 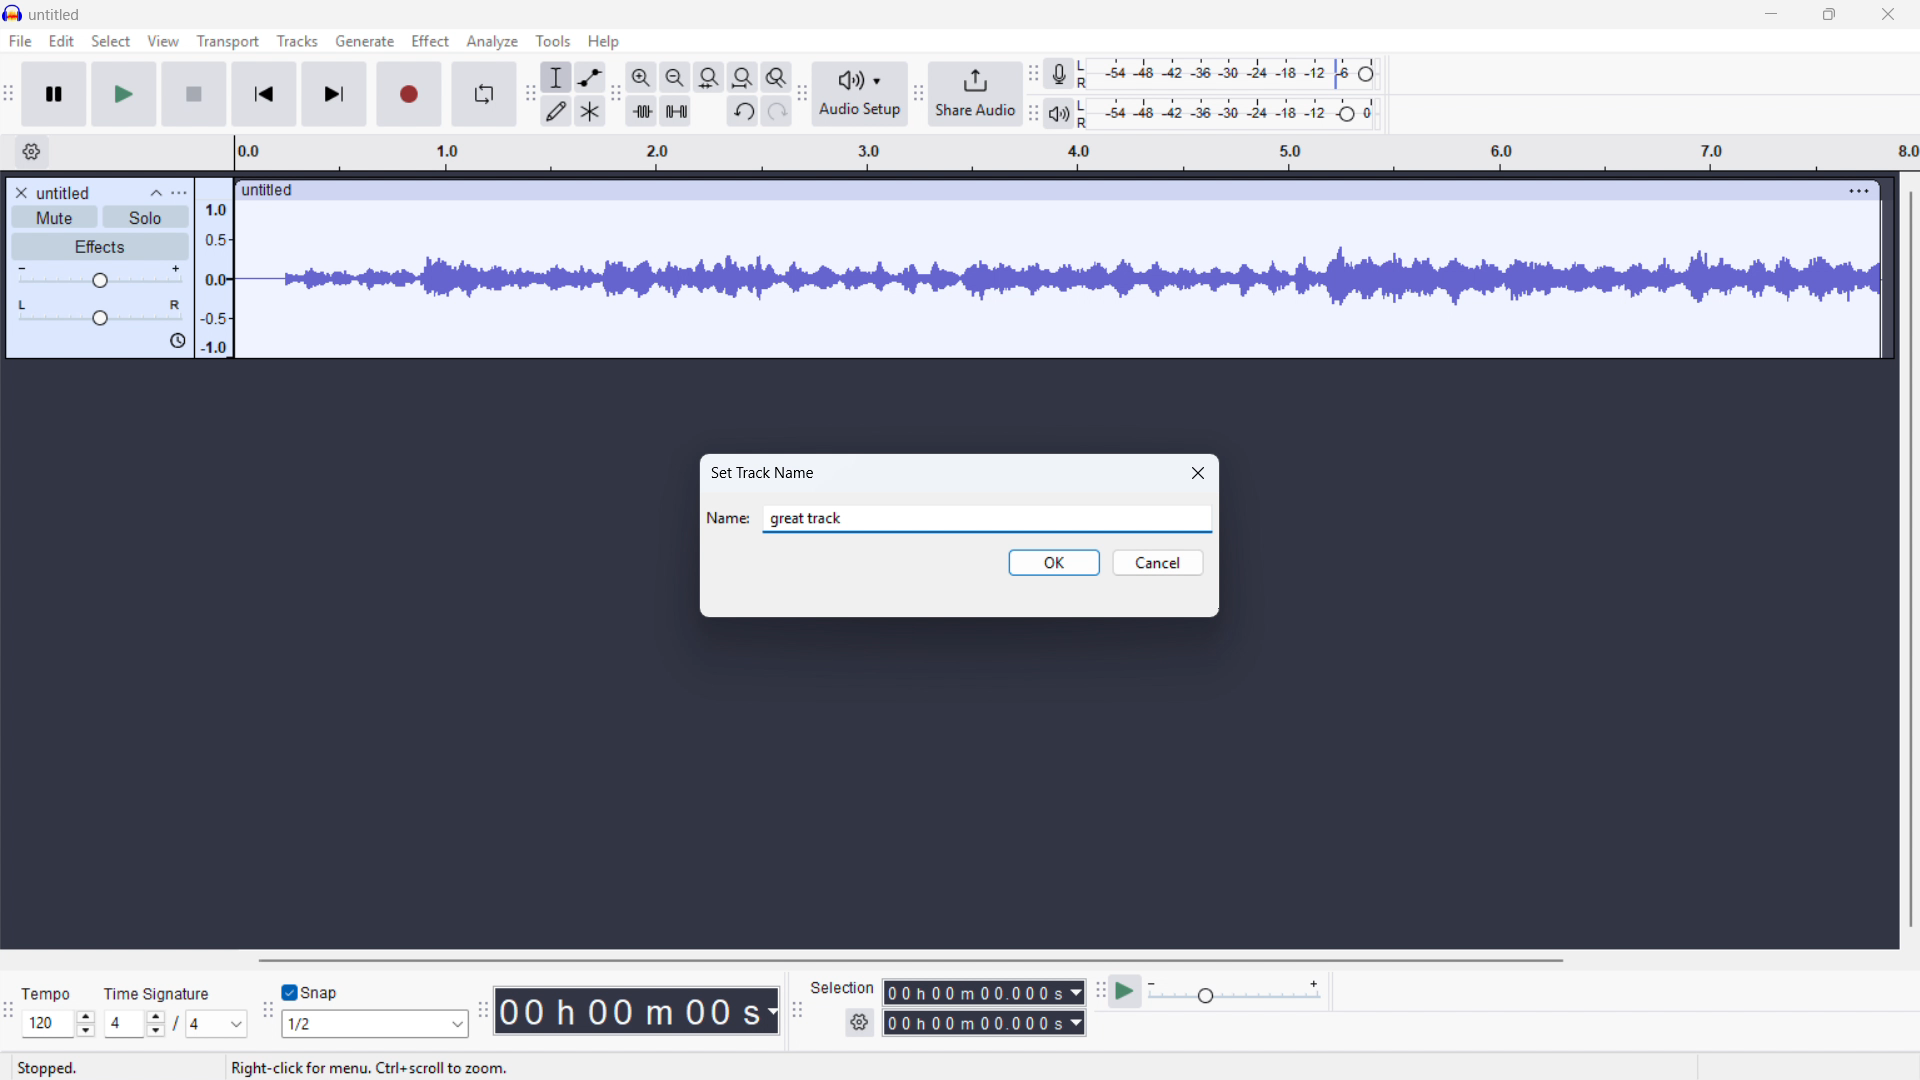 I want to click on Tracks , so click(x=298, y=40).